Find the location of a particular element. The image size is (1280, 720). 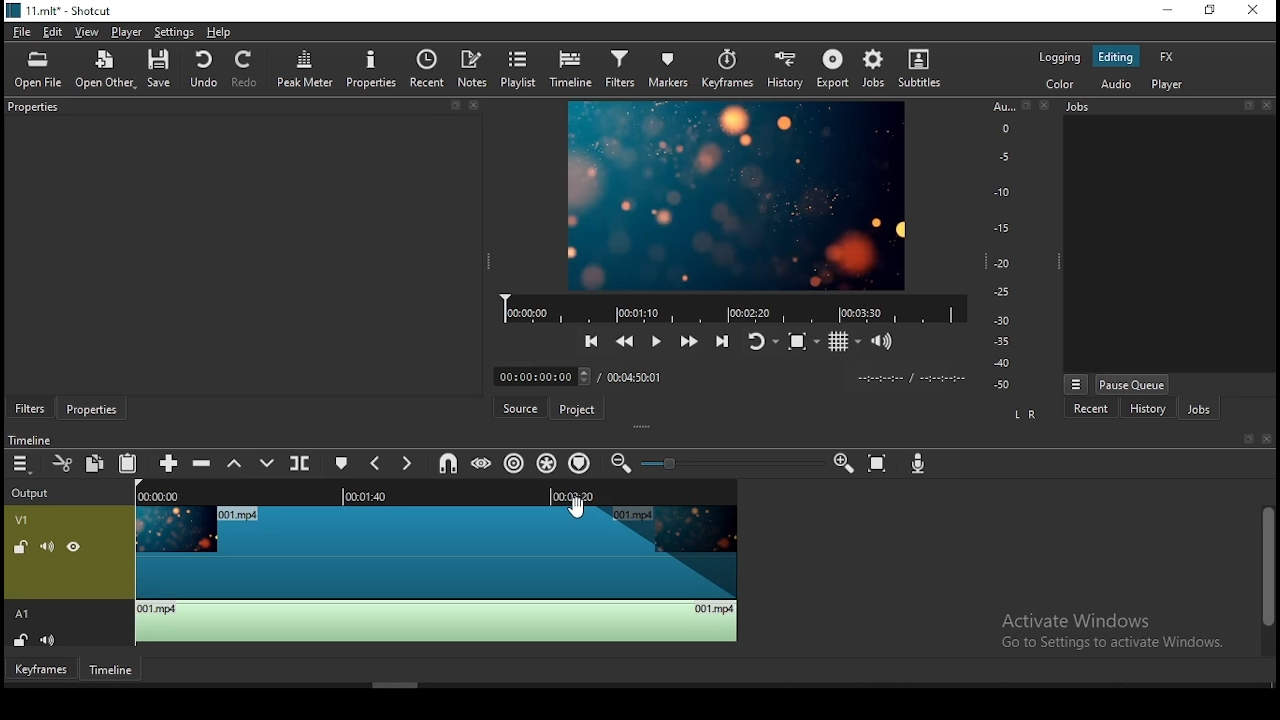

open other is located at coordinates (105, 68).